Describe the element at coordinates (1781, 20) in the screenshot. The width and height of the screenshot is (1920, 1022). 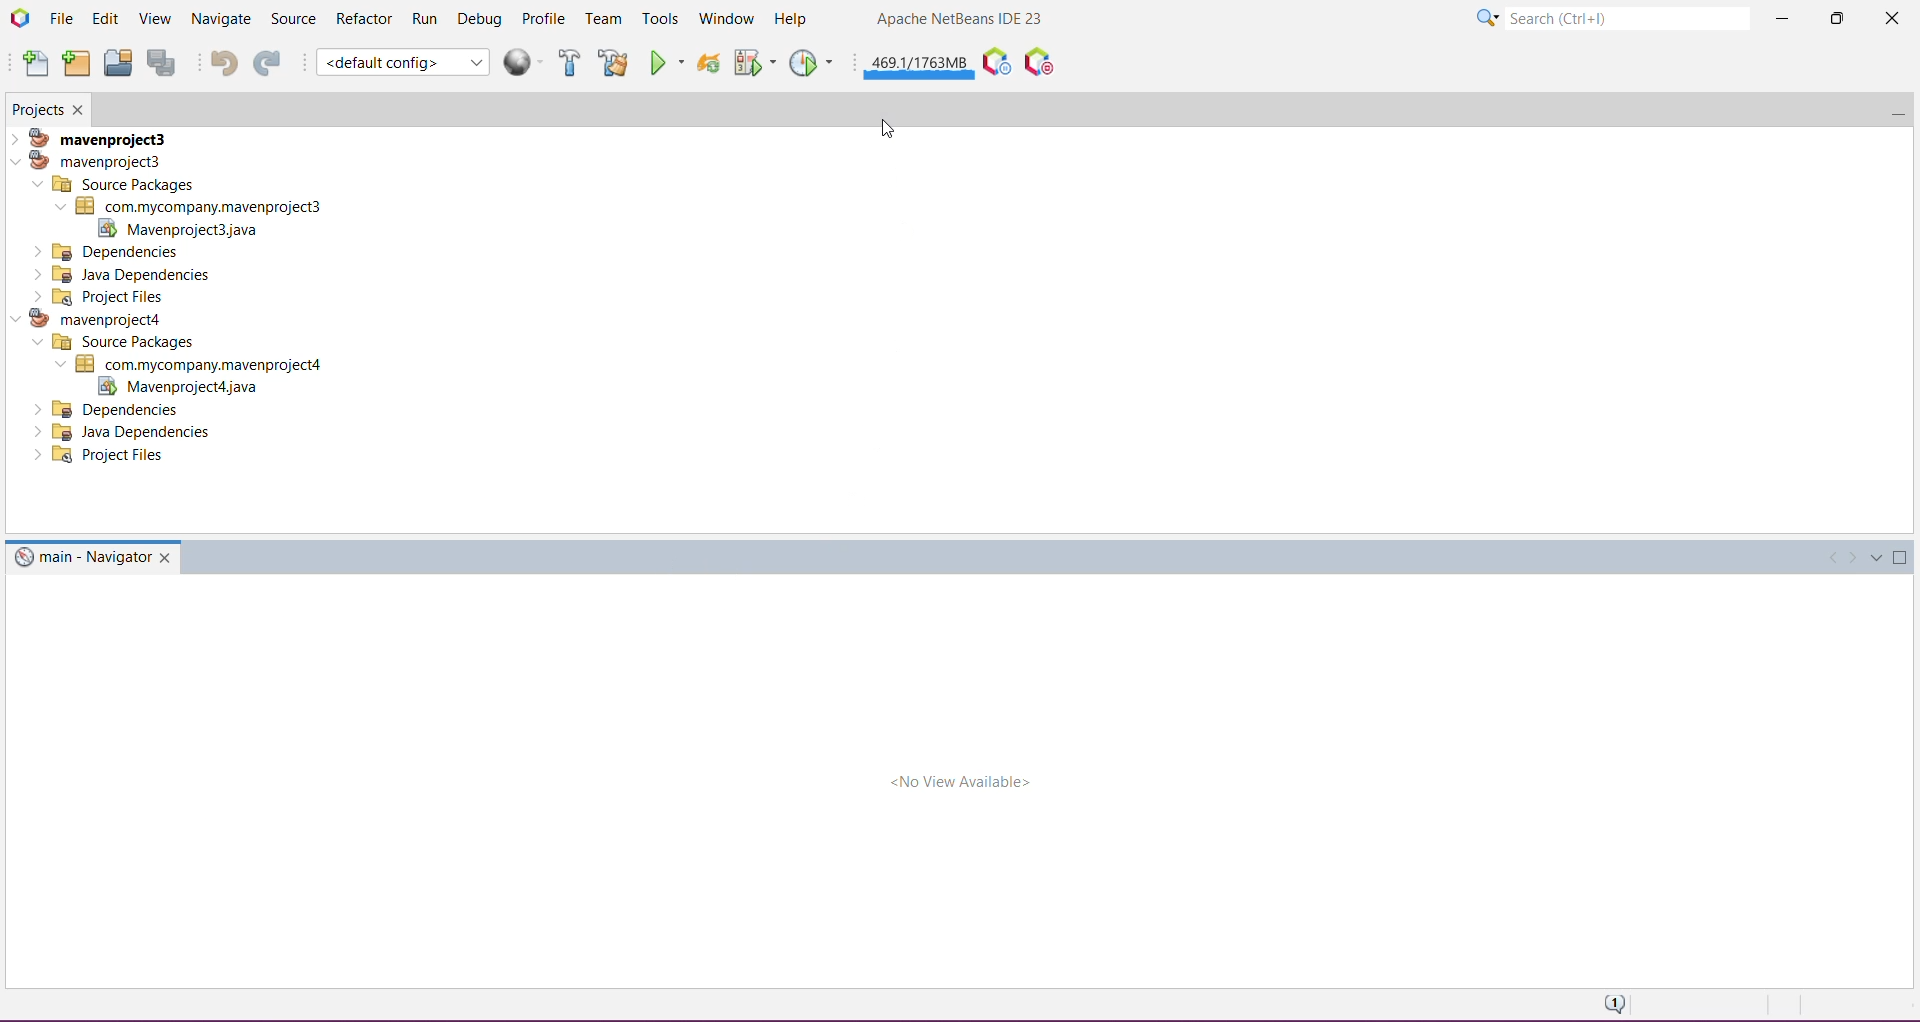
I see `Minimize` at that location.